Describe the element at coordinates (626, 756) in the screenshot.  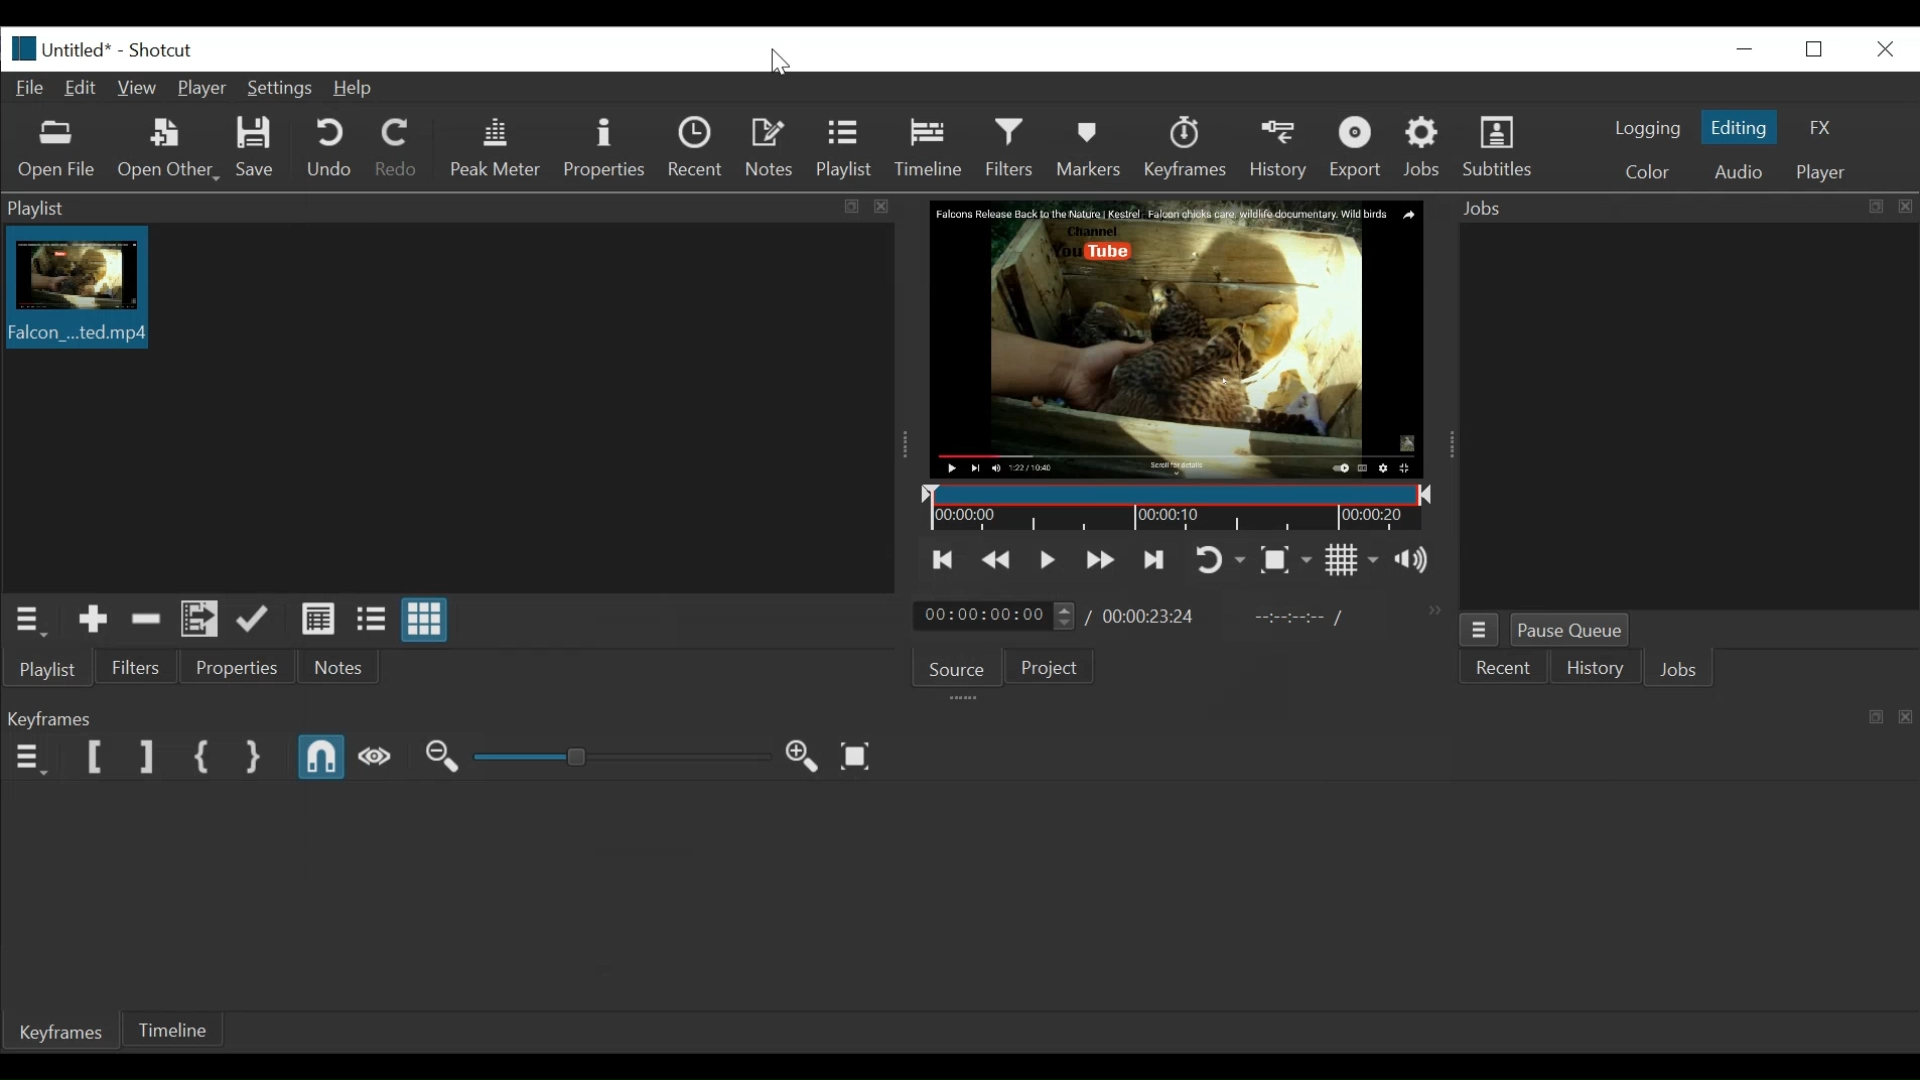
I see `Adjust zoom slider` at that location.